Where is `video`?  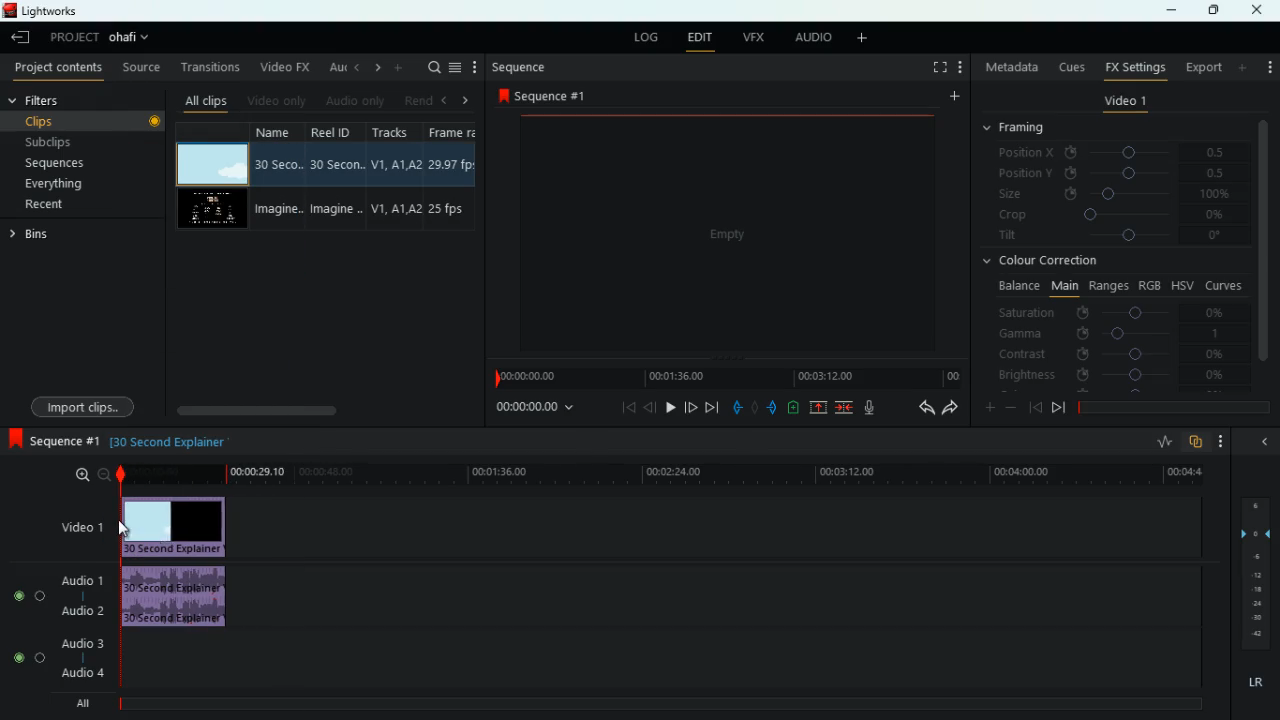 video is located at coordinates (215, 209).